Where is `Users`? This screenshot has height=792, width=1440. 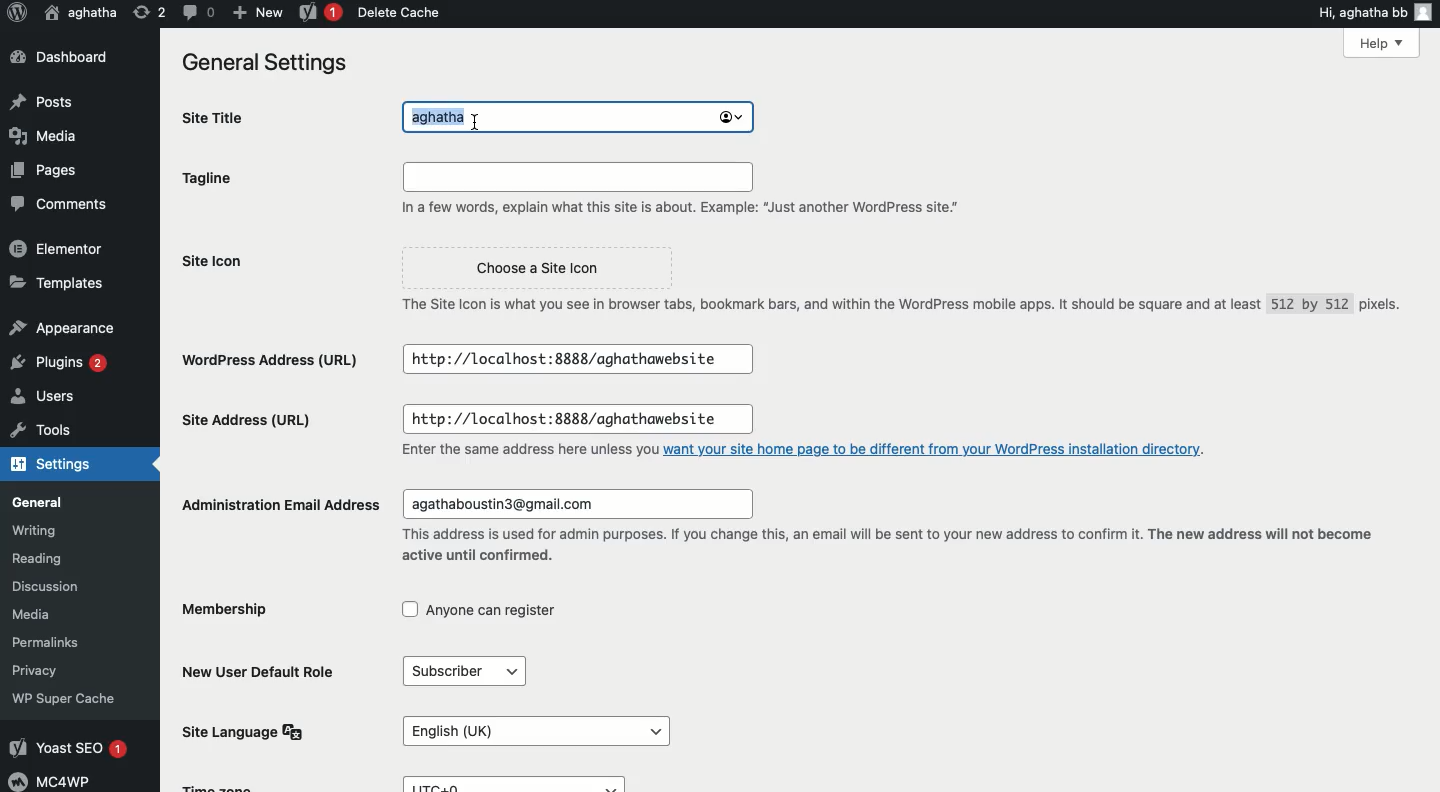 Users is located at coordinates (45, 396).